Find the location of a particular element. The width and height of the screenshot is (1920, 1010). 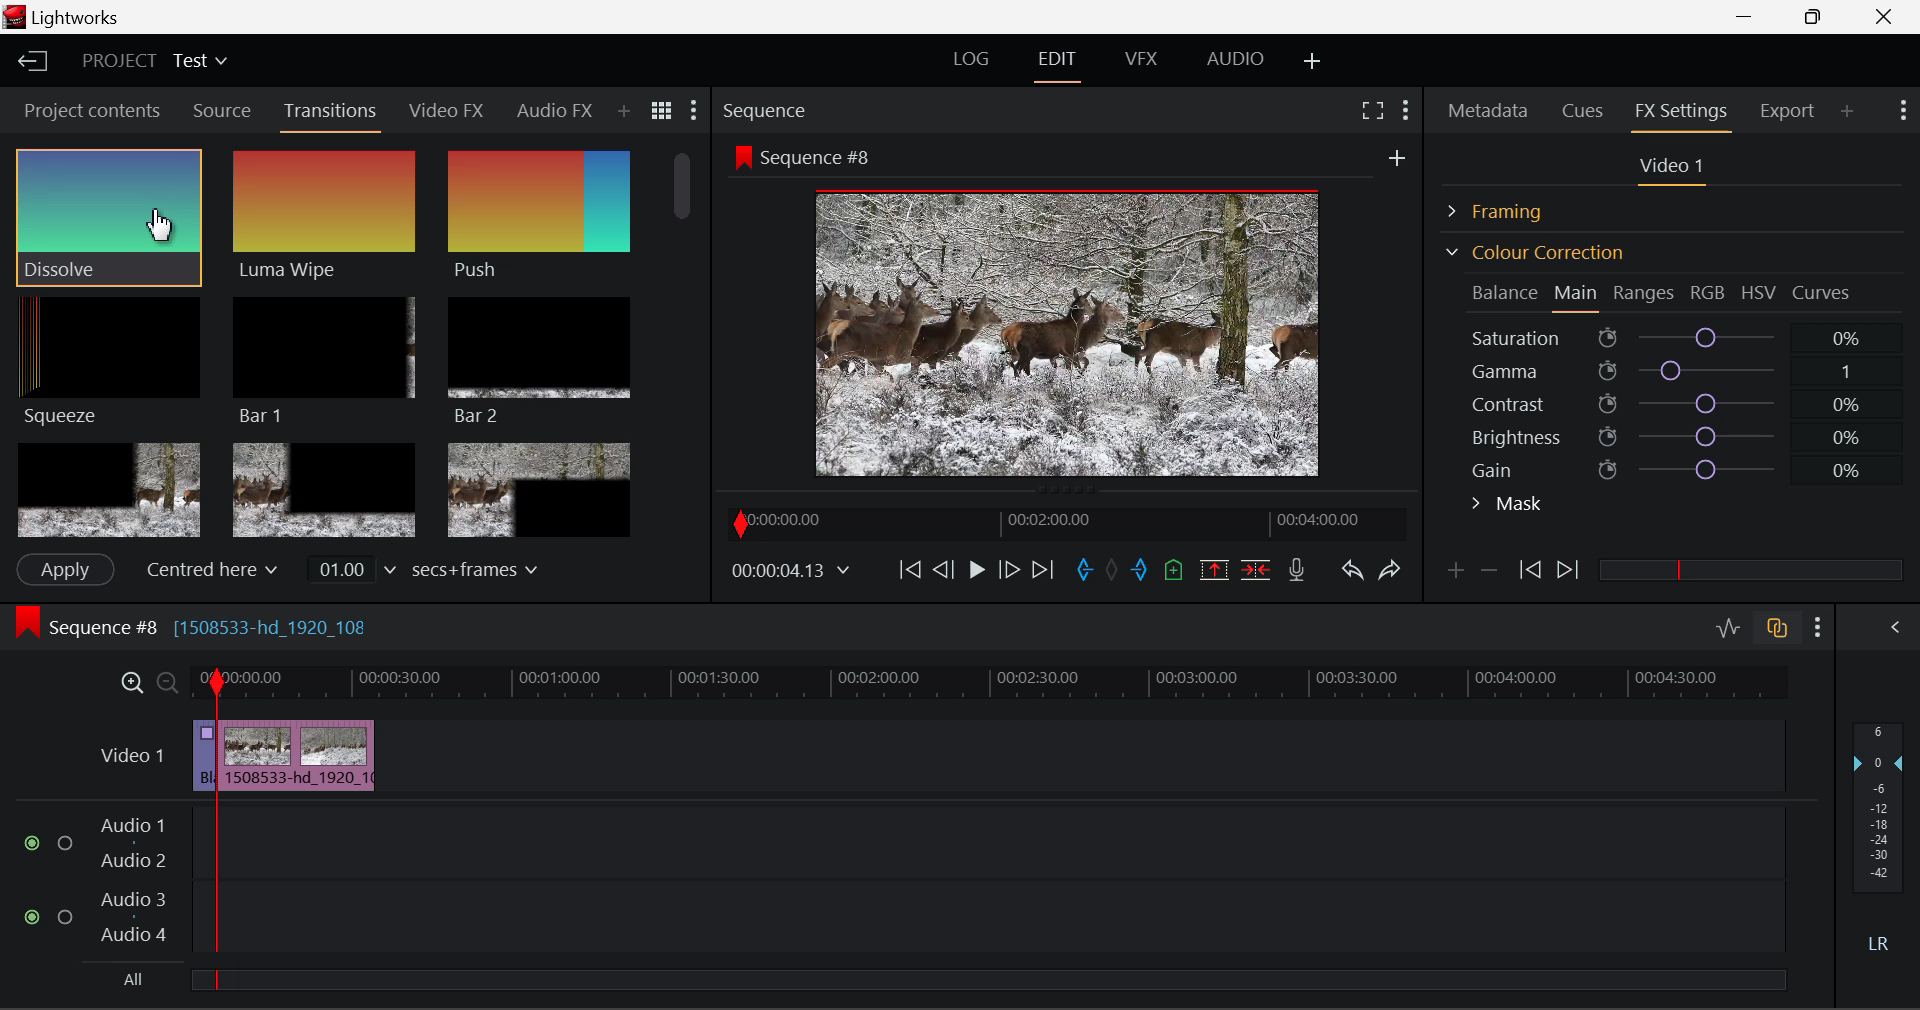

Mark Cue is located at coordinates (1172, 571).